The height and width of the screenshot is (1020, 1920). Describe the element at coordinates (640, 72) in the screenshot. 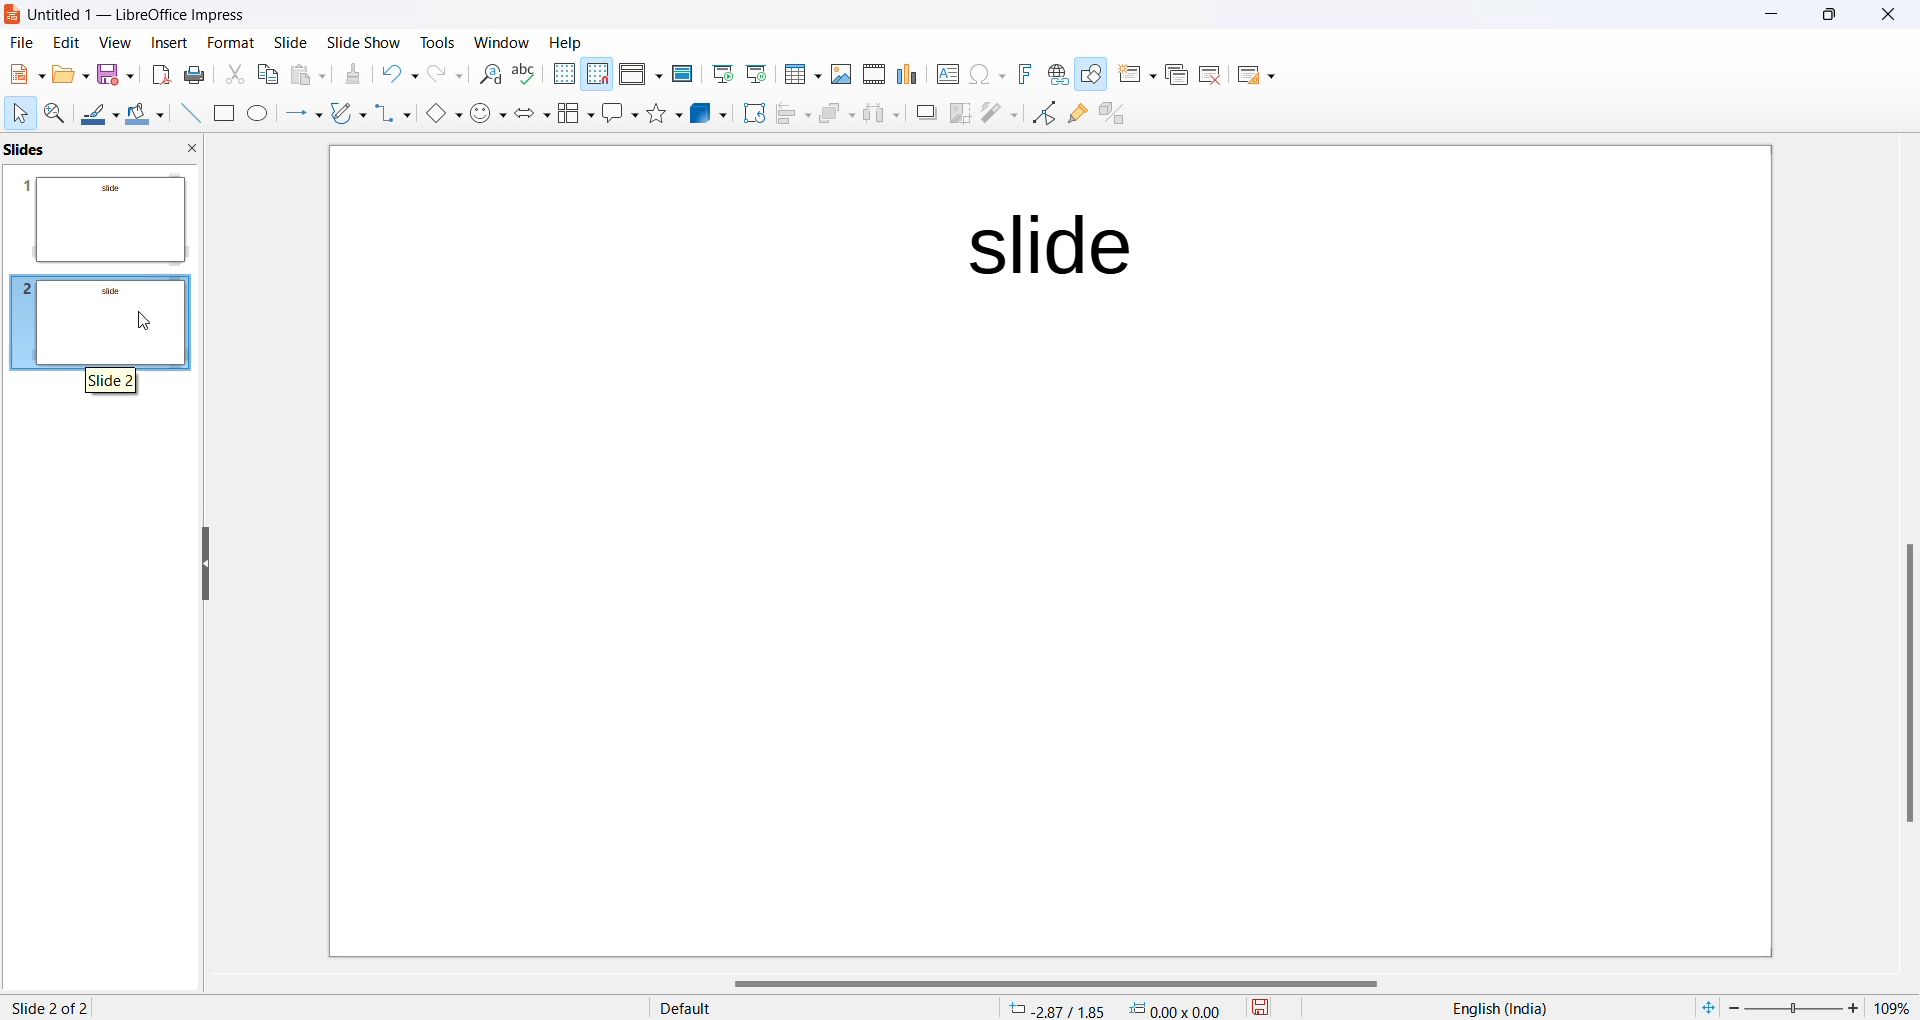

I see `Display views` at that location.